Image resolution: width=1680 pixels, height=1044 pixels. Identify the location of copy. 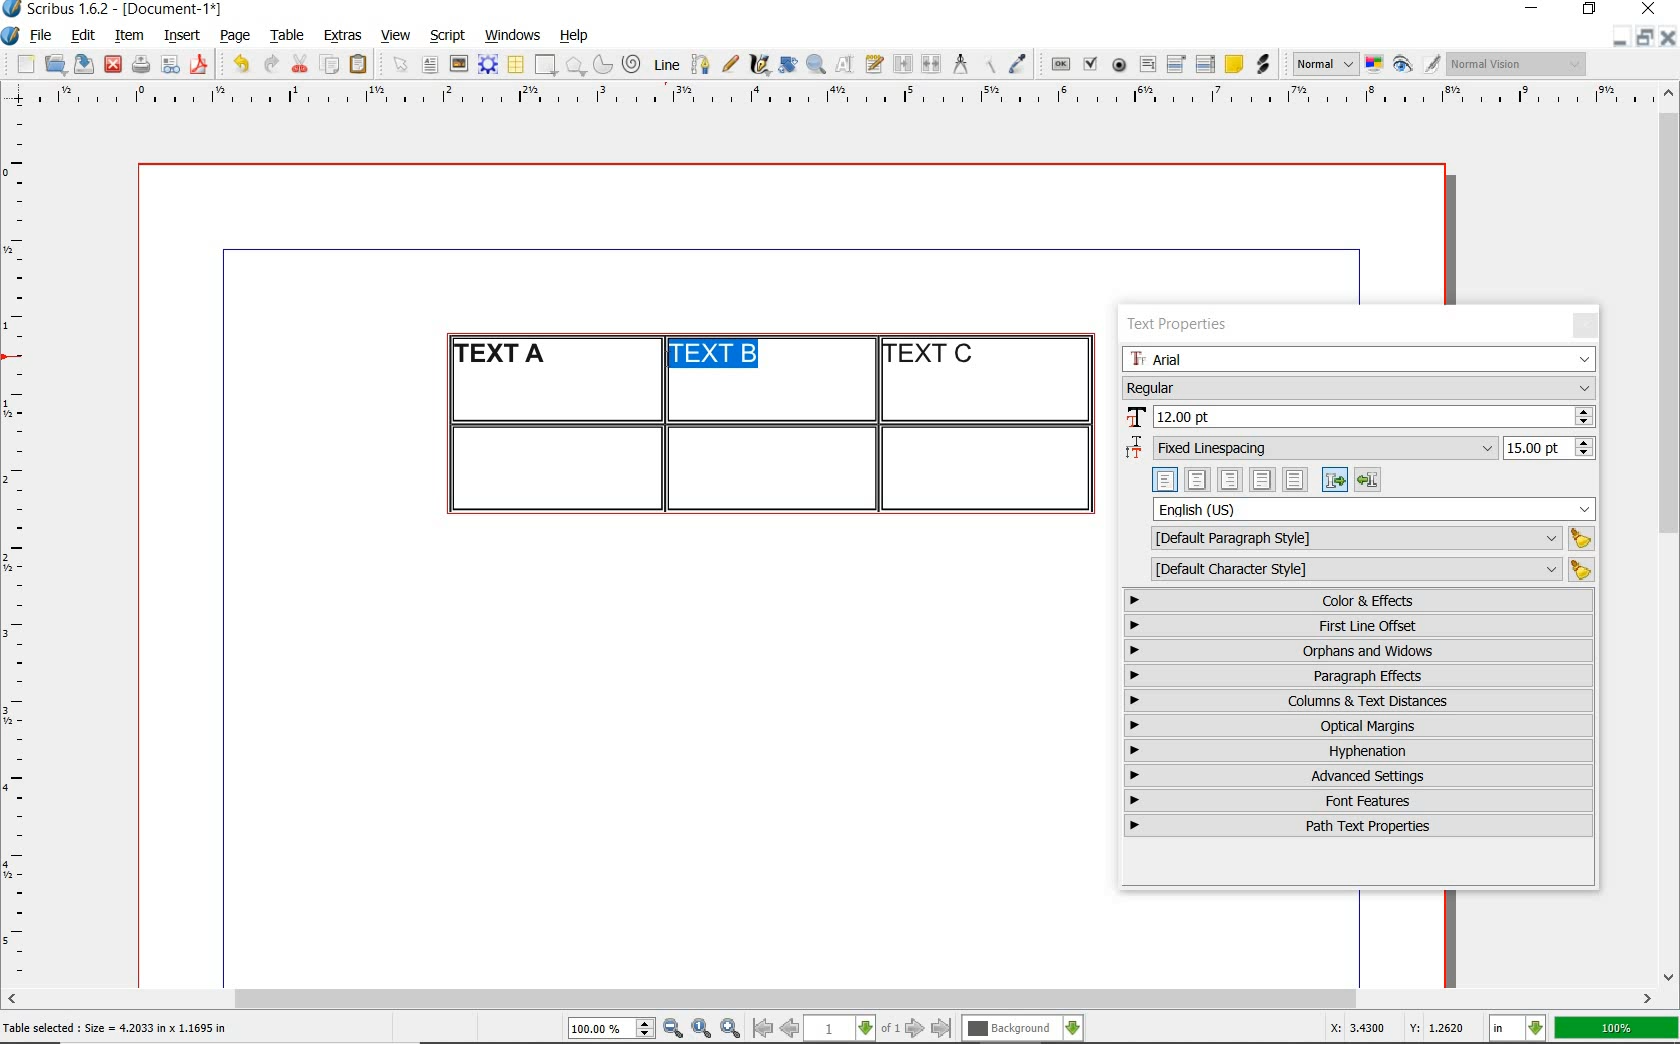
(331, 66).